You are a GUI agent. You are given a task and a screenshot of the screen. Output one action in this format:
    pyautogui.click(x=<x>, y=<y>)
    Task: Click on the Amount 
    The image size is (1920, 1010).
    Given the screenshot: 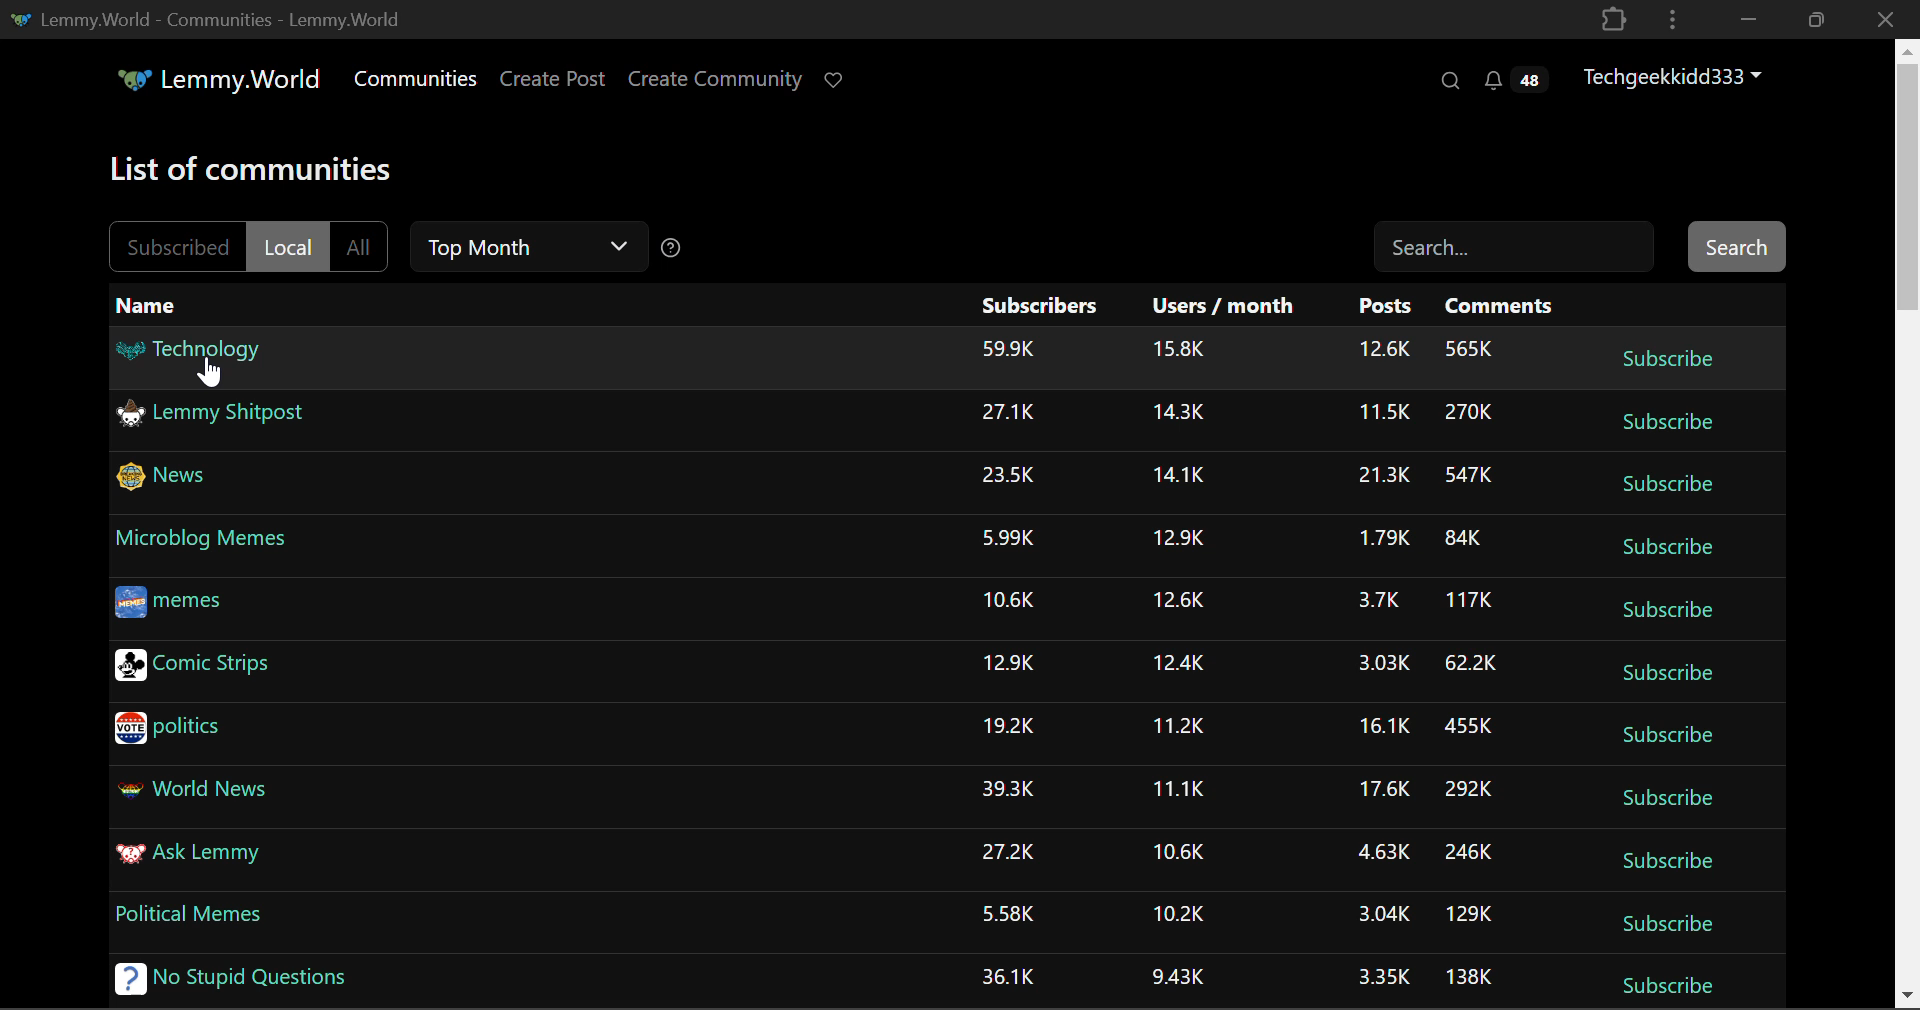 What is the action you would take?
    pyautogui.click(x=1372, y=600)
    